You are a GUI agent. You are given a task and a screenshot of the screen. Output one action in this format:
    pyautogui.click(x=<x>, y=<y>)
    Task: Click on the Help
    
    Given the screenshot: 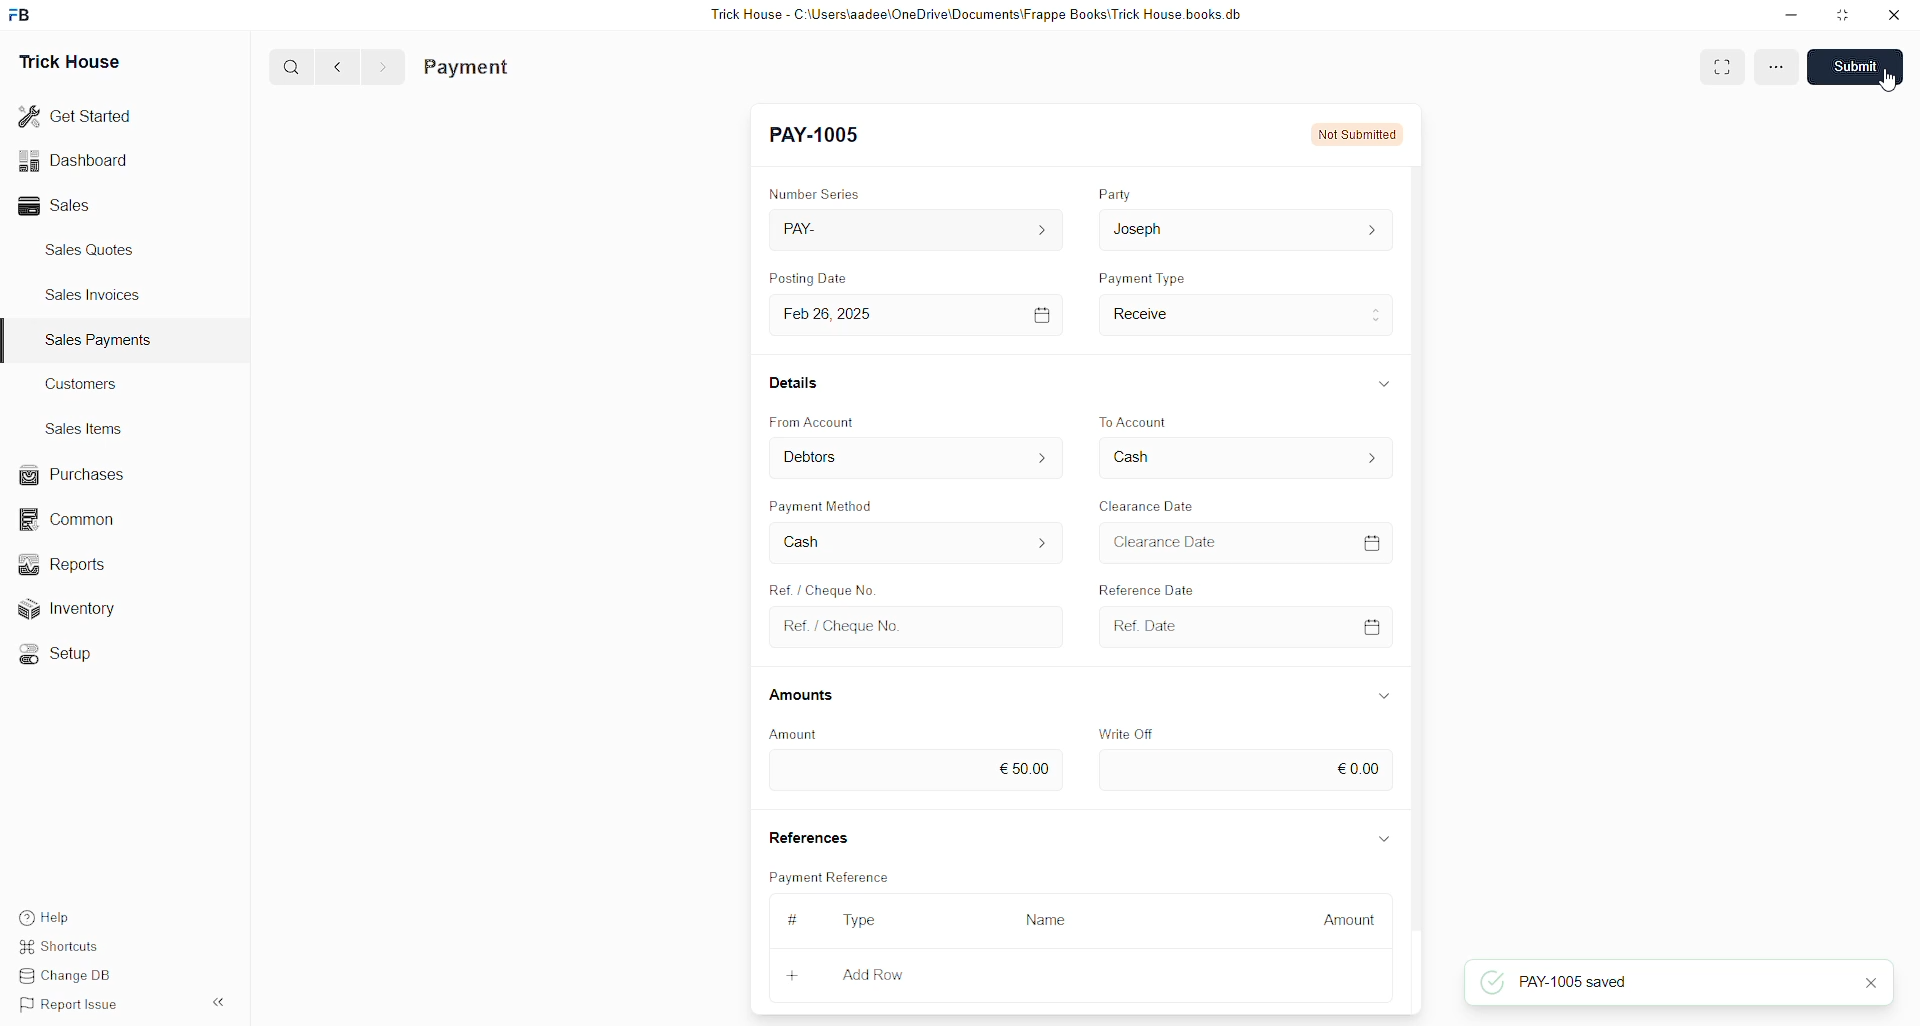 What is the action you would take?
    pyautogui.click(x=48, y=912)
    